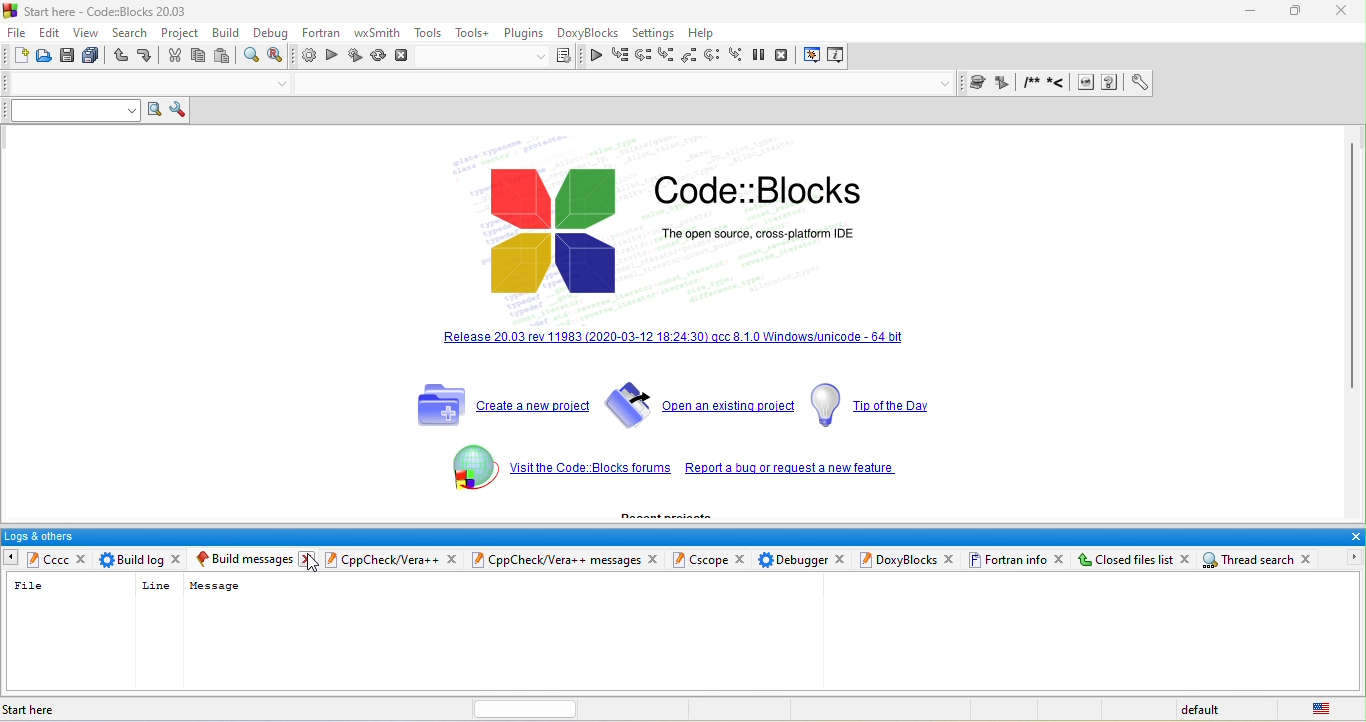  I want to click on cpp check/vera +message, so click(558, 559).